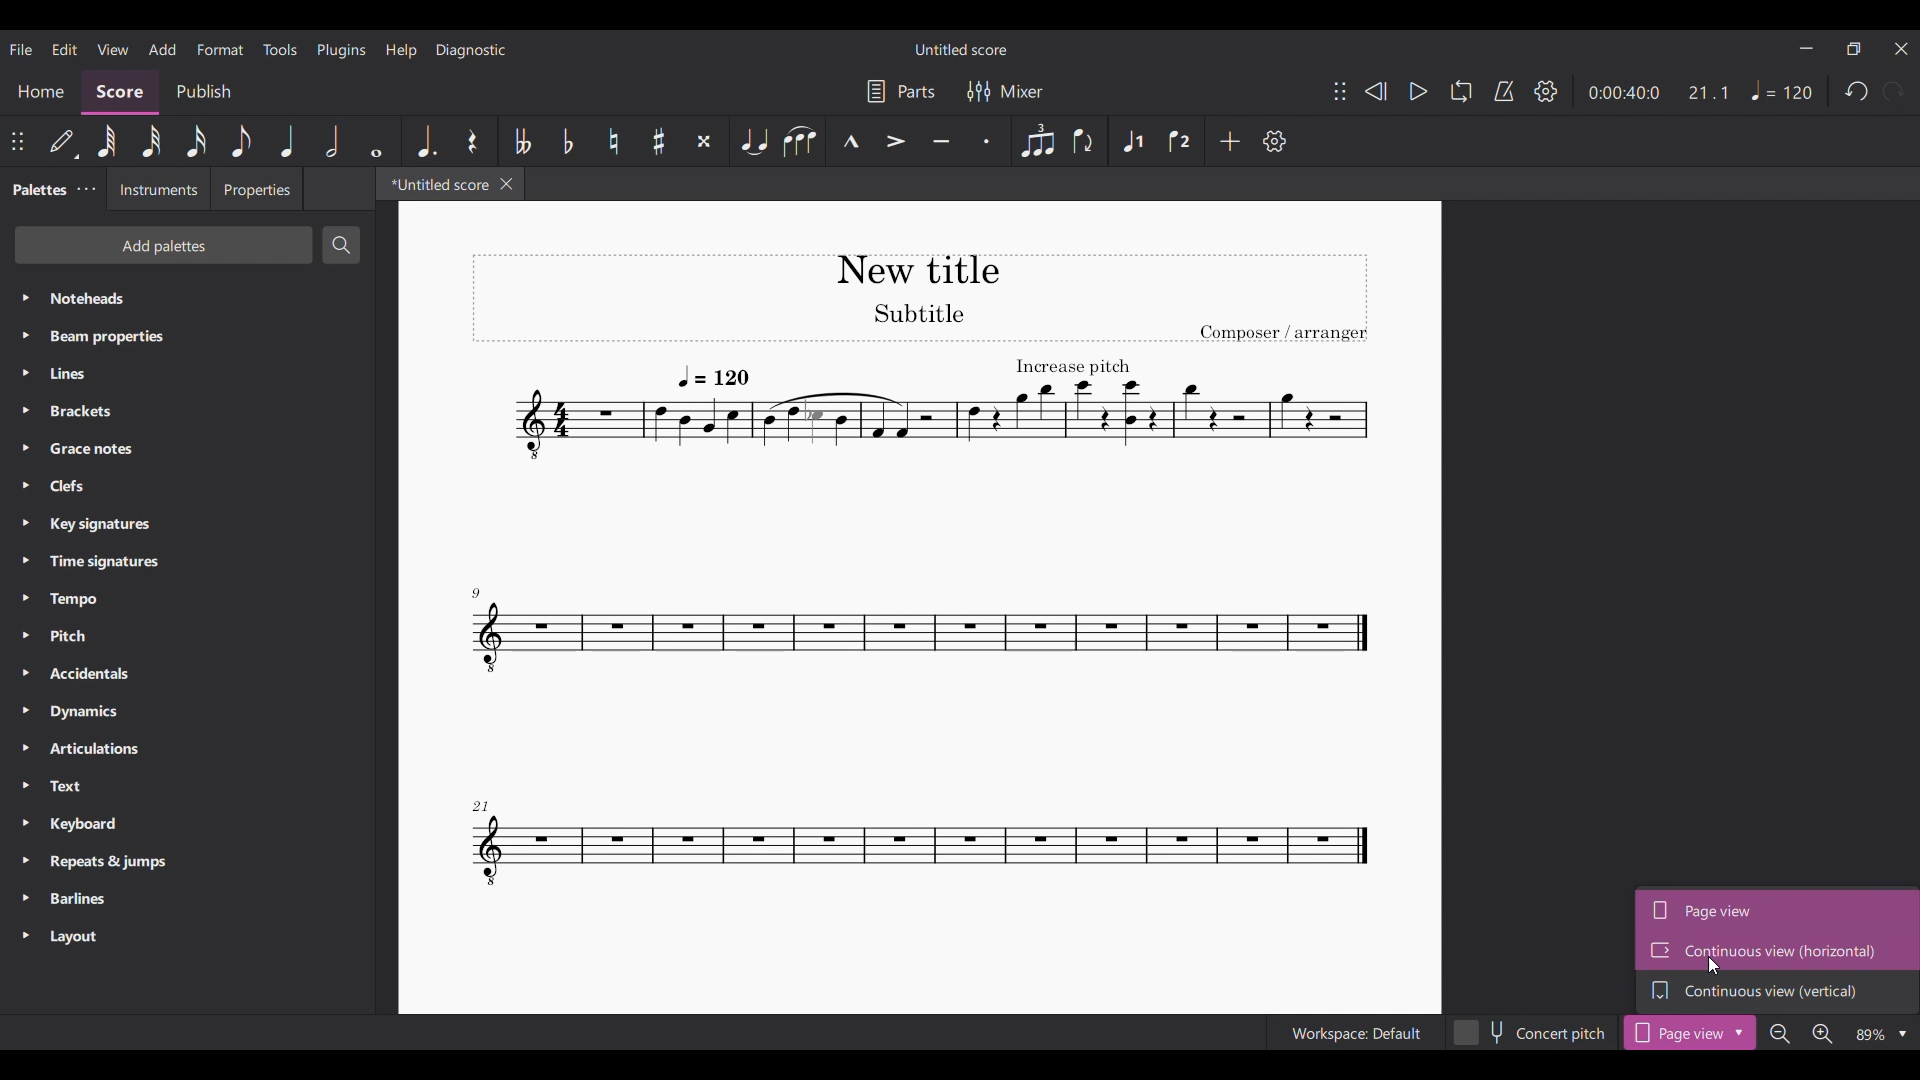 The height and width of the screenshot is (1080, 1920). Describe the element at coordinates (376, 141) in the screenshot. I see `Whole note` at that location.